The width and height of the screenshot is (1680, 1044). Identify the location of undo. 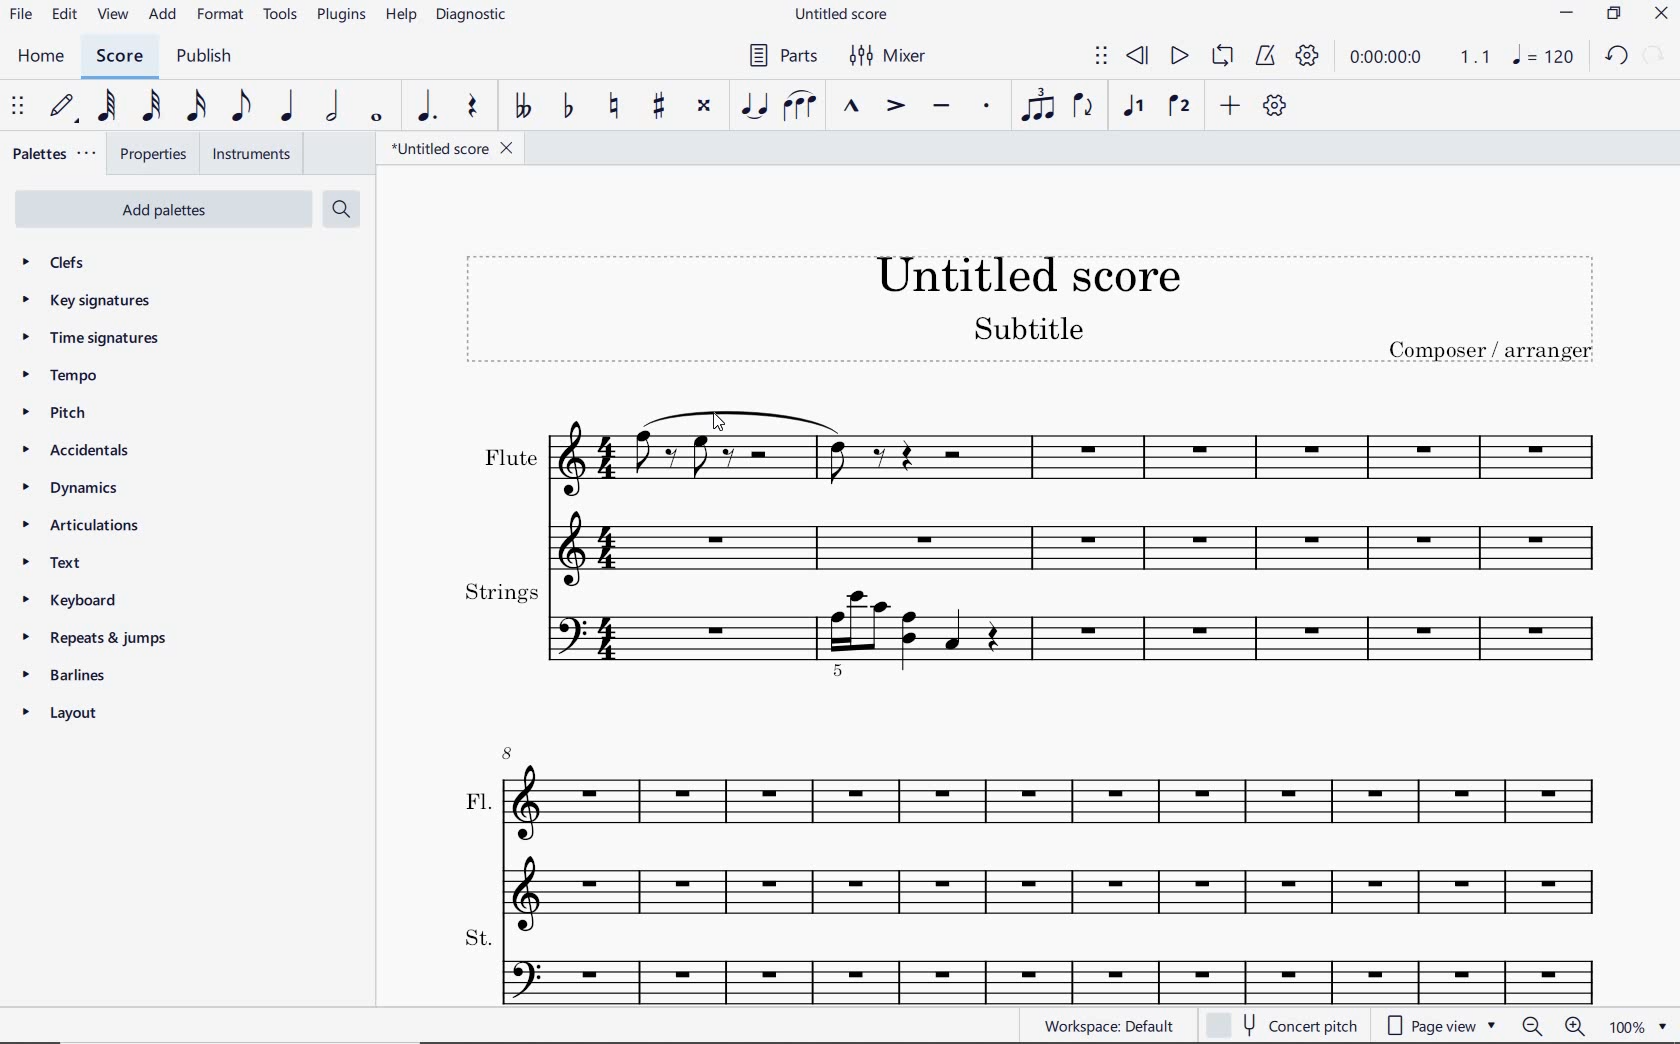
(1616, 59).